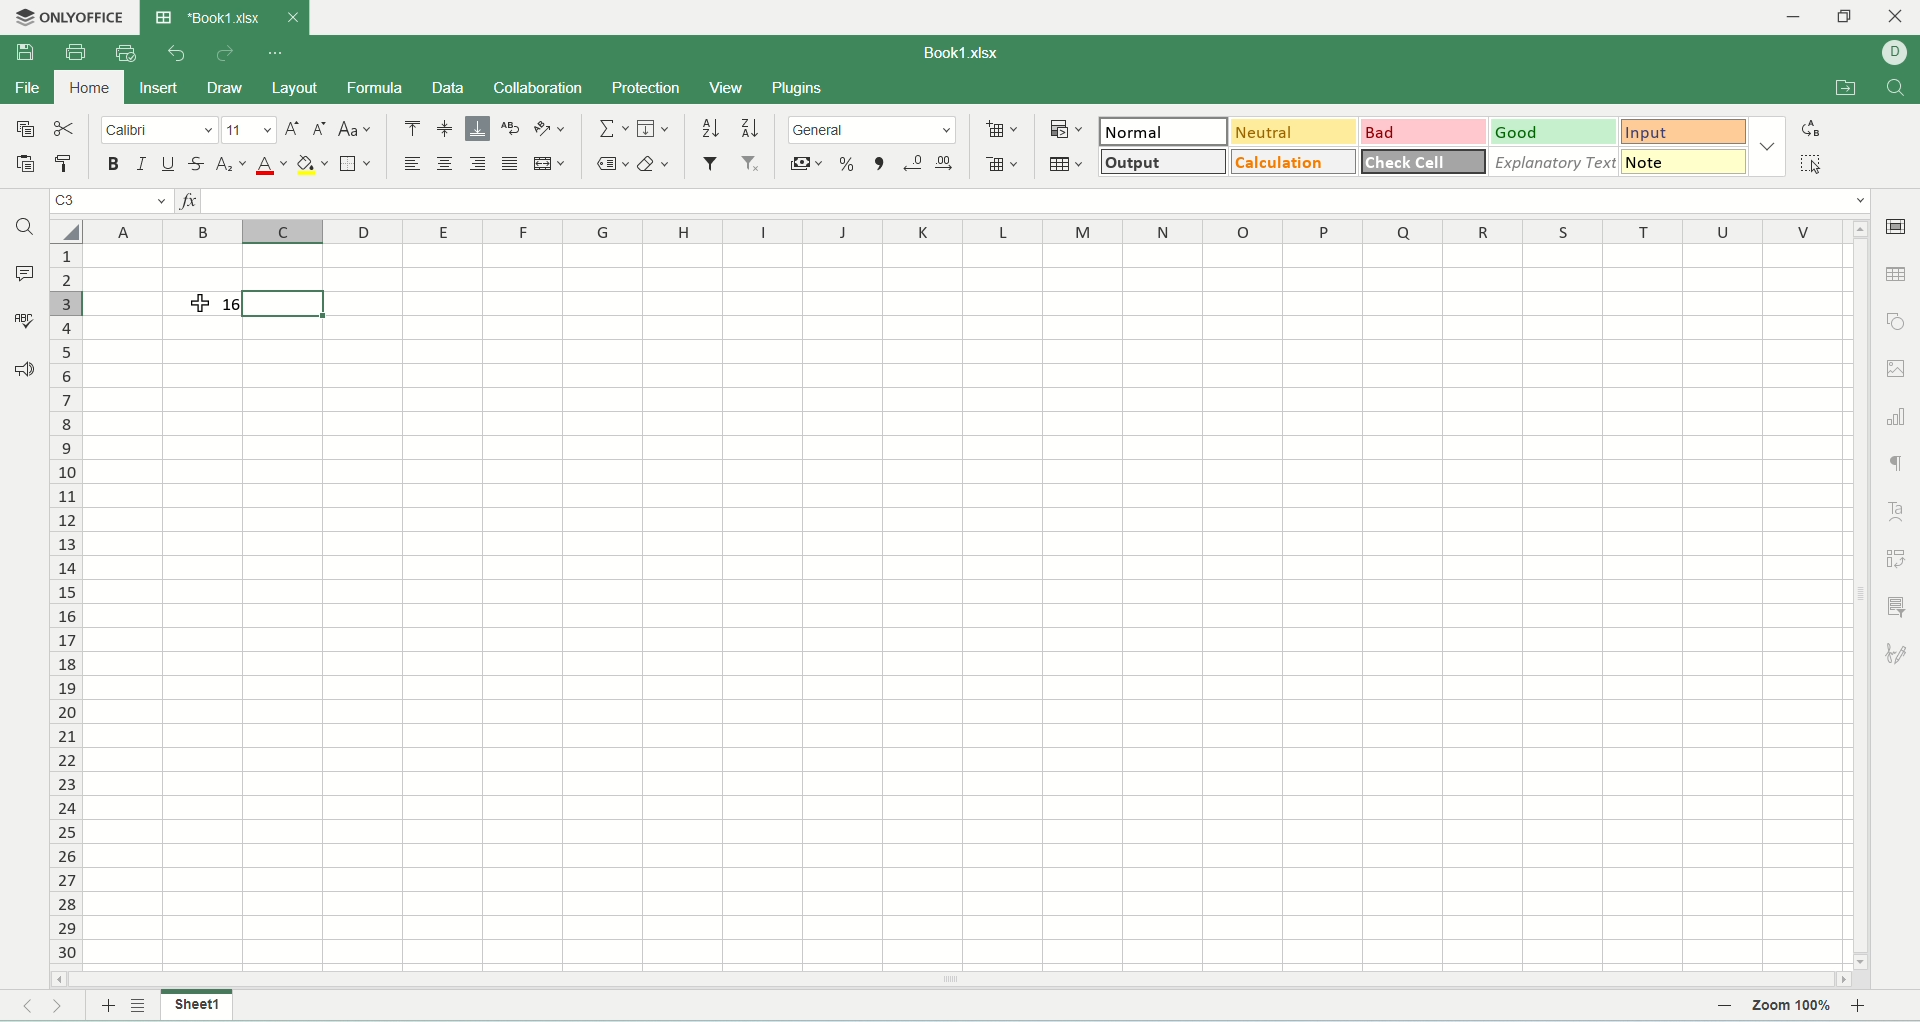 Image resolution: width=1920 pixels, height=1022 pixels. I want to click on cell setting, so click(1896, 228).